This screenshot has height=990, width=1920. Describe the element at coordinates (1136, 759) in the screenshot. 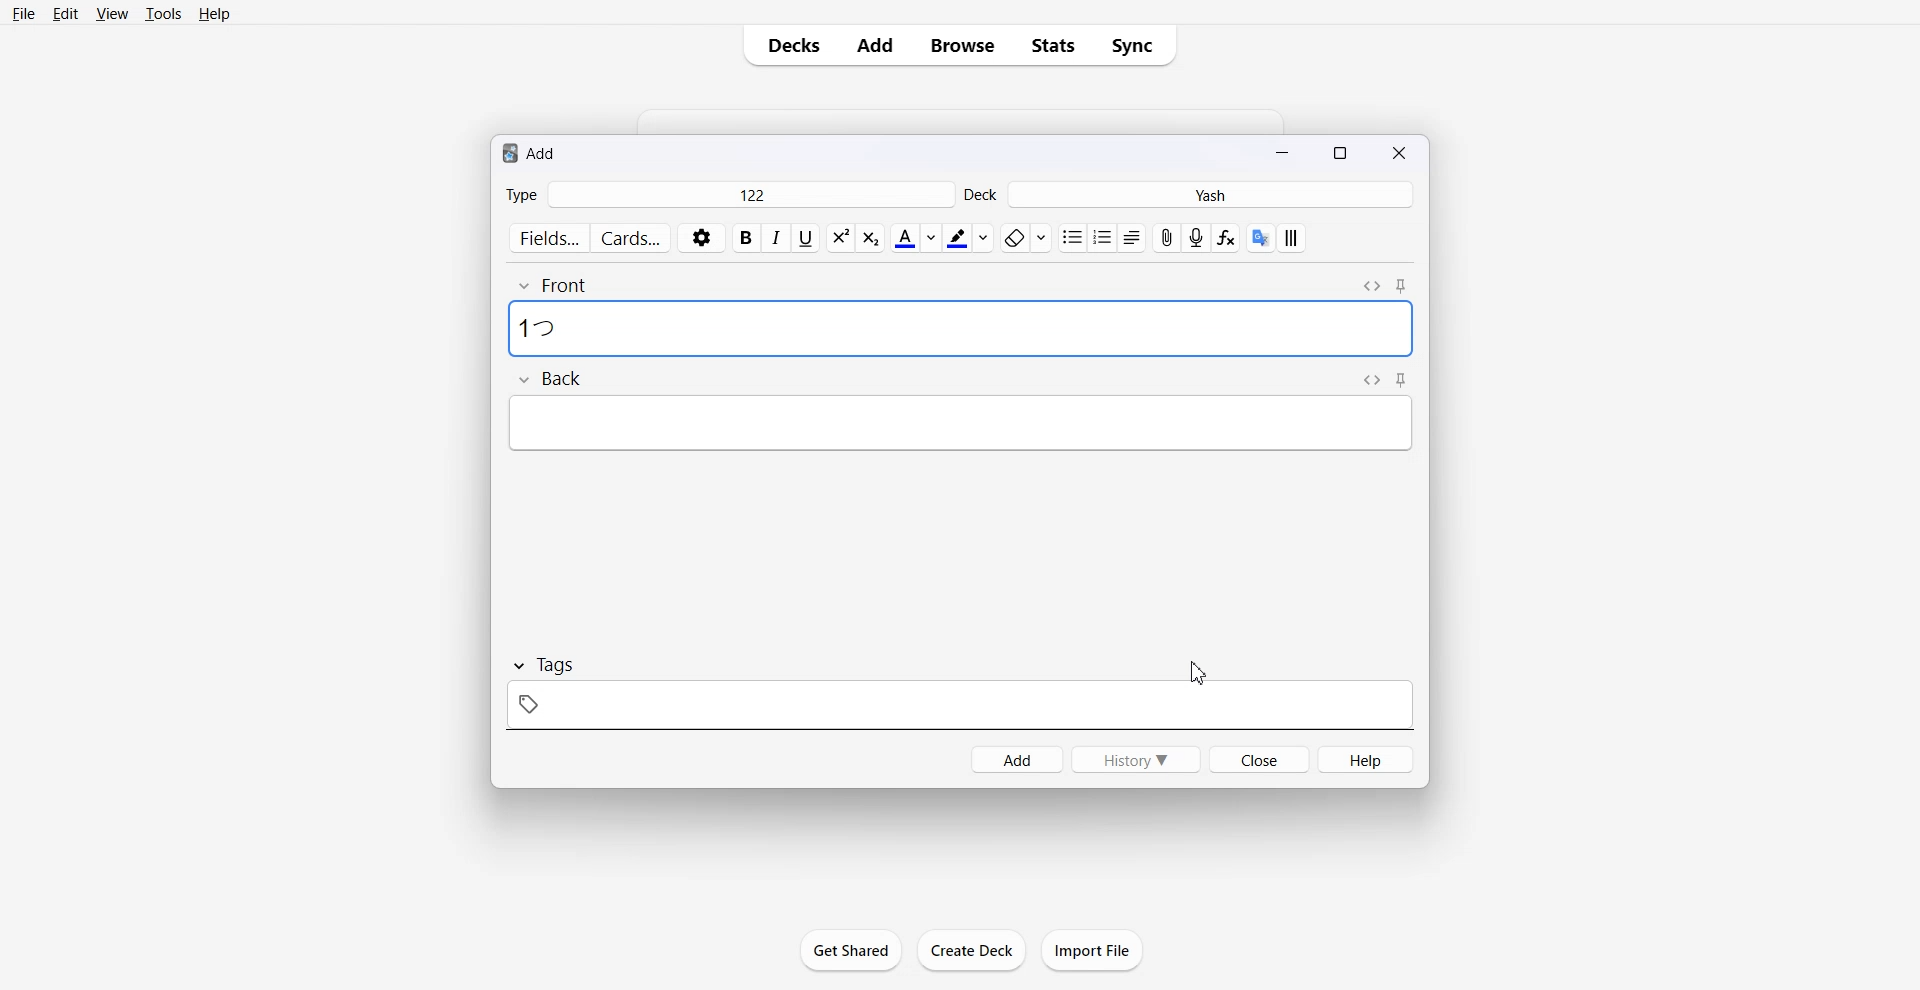

I see `History` at that location.